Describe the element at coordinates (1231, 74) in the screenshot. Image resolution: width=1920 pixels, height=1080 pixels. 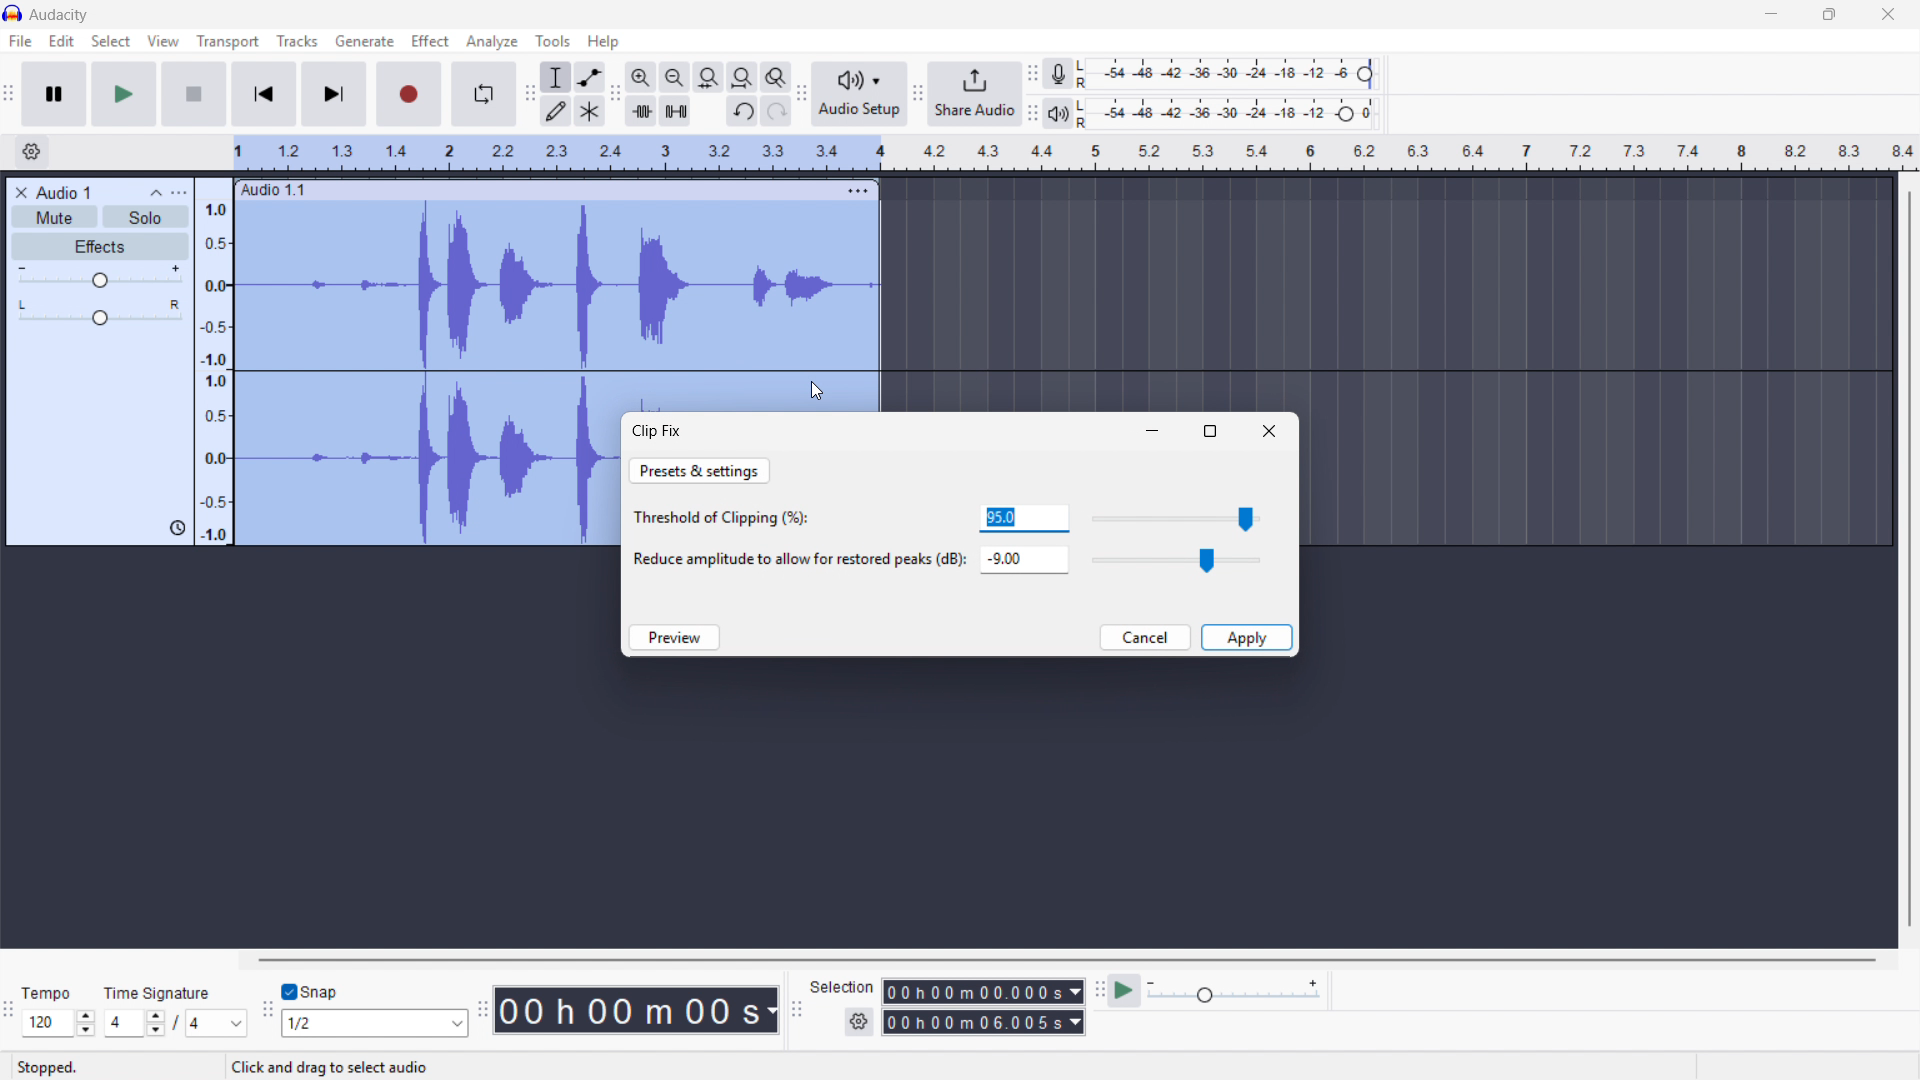
I see `Recording level` at that location.